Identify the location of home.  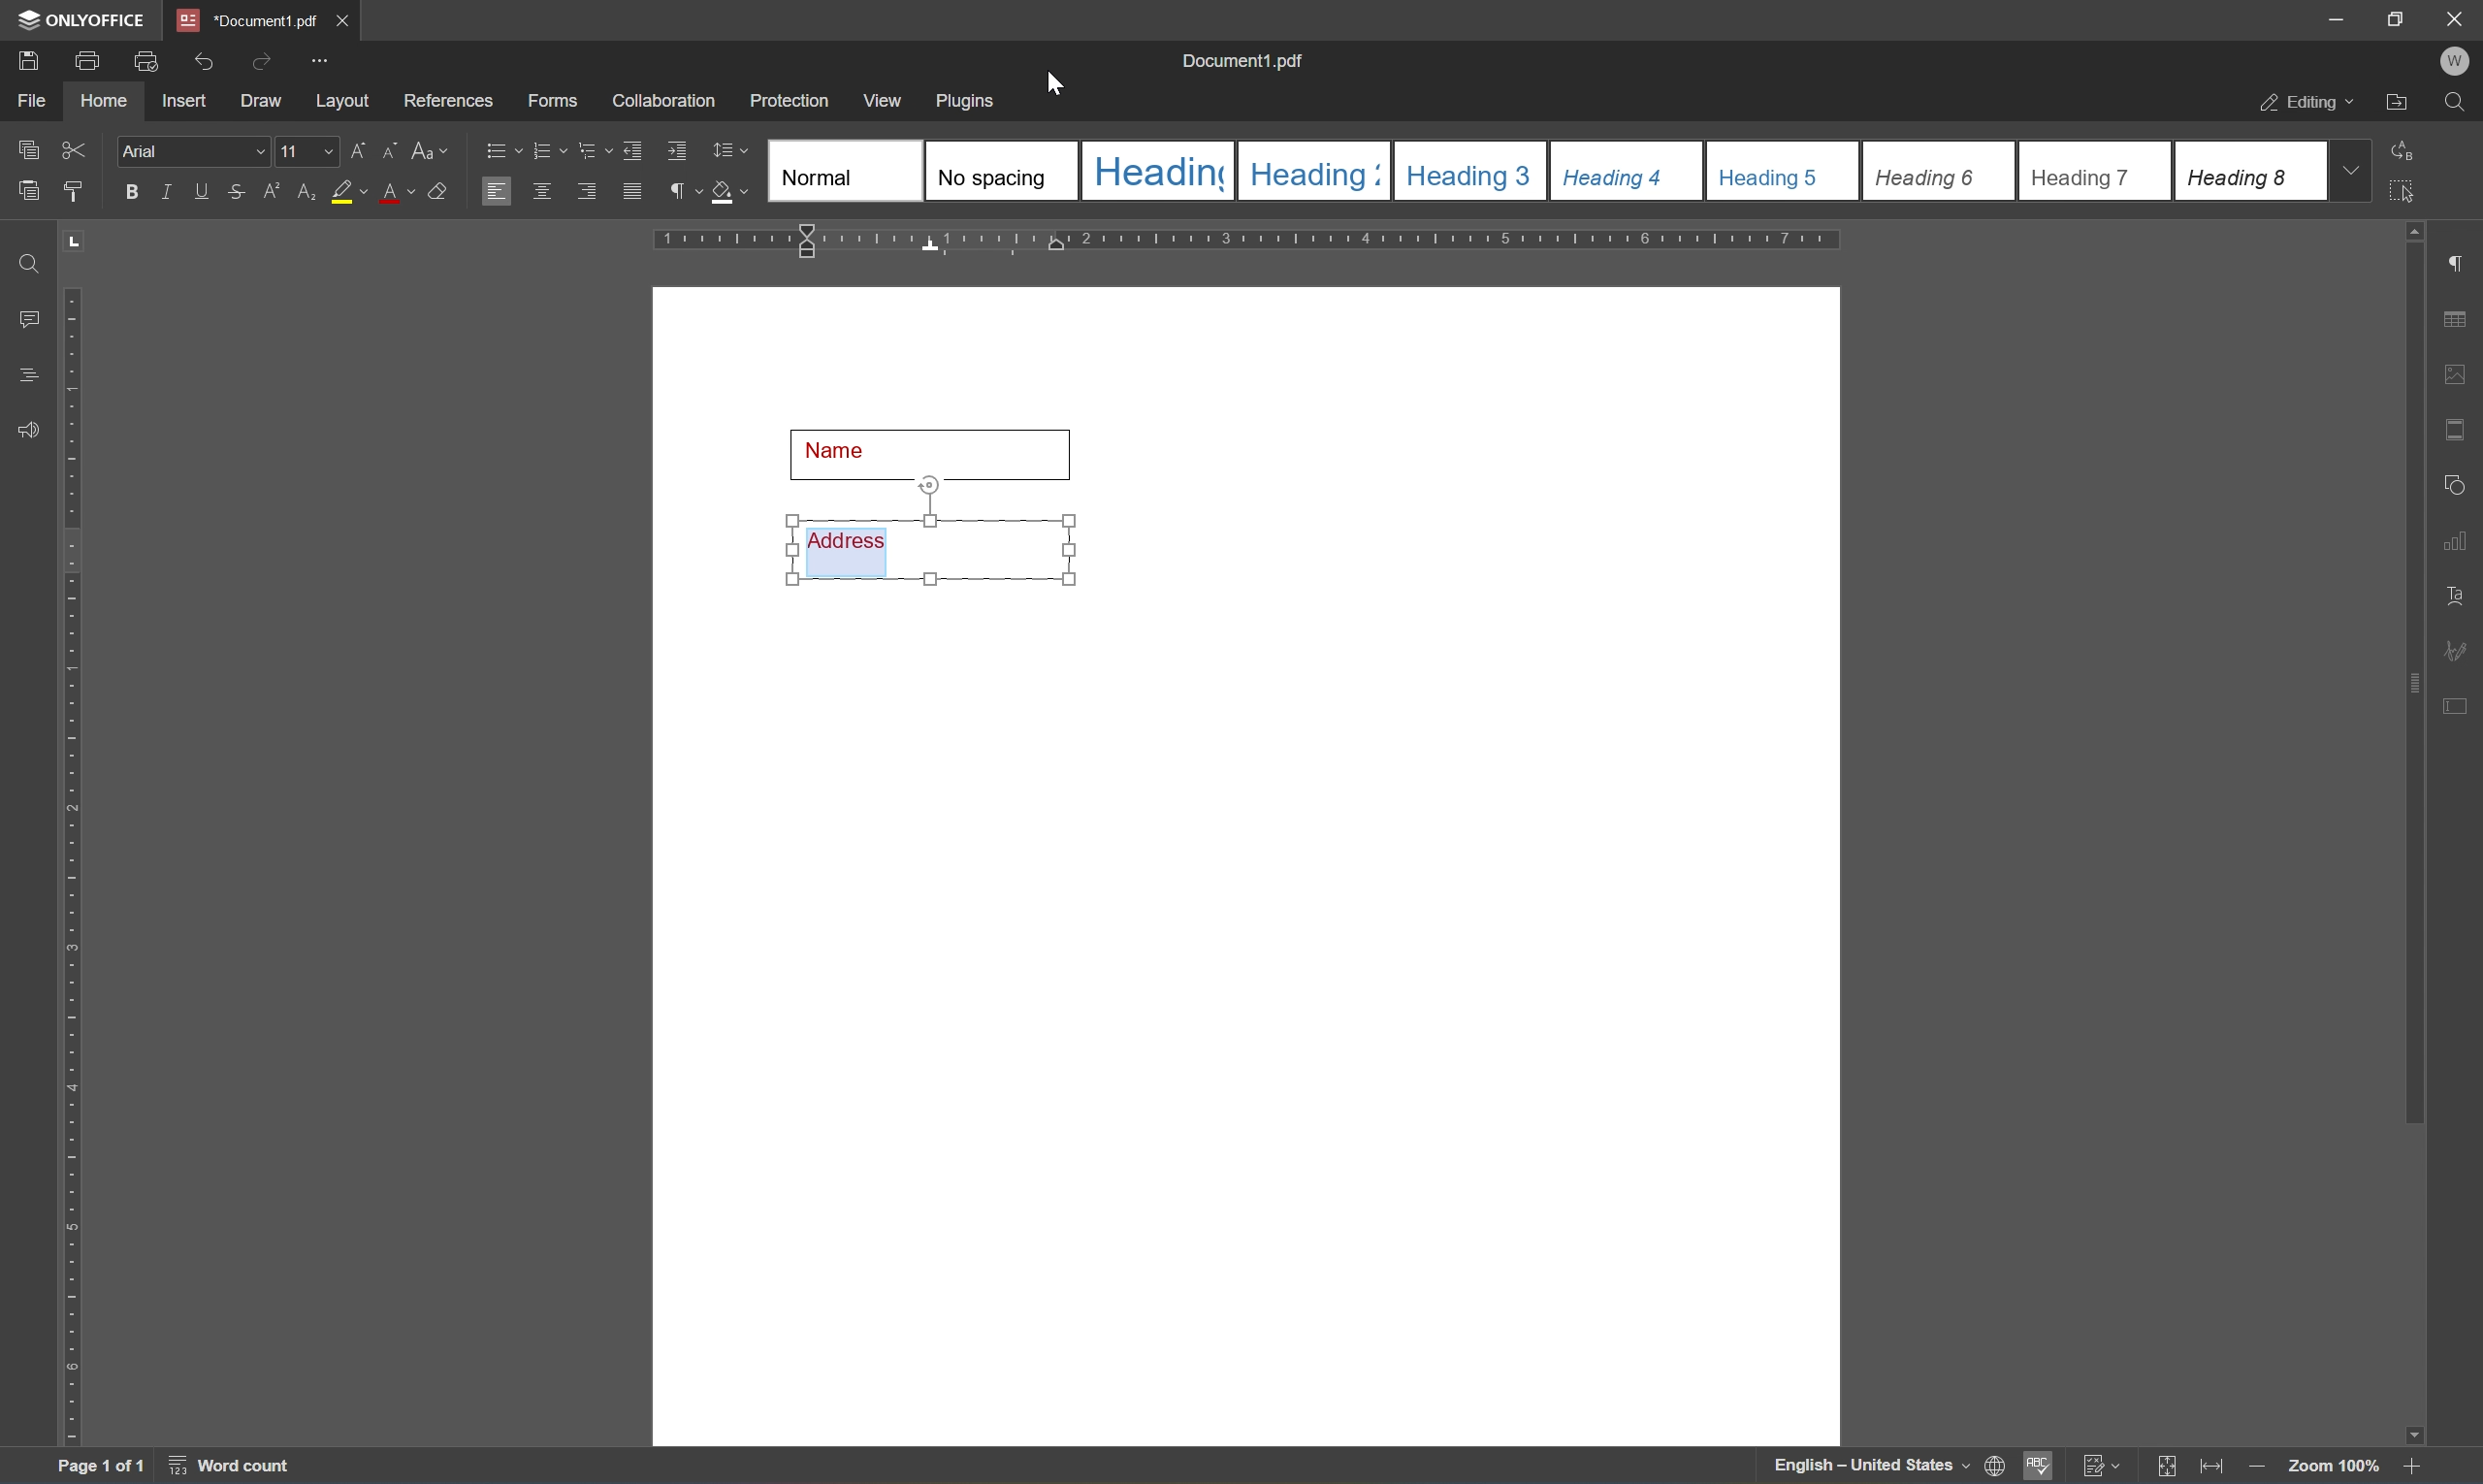
(109, 105).